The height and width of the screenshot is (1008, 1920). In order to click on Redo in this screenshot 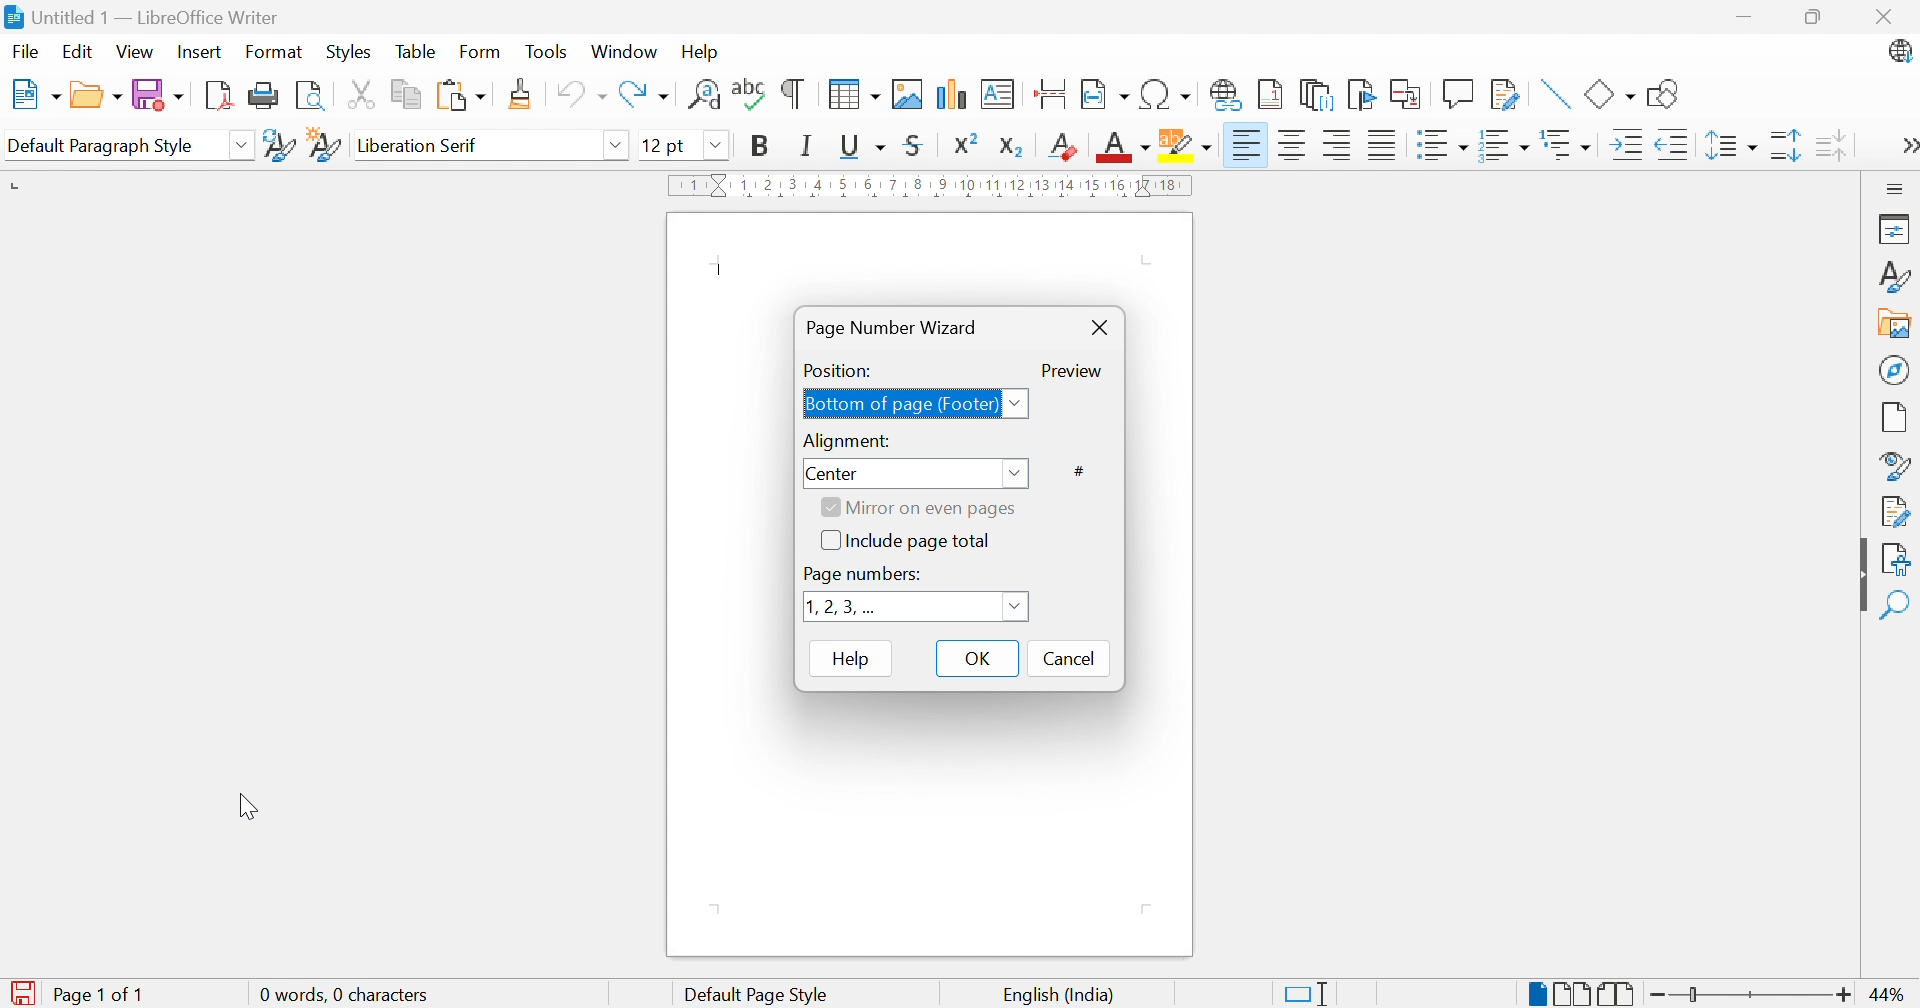, I will do `click(645, 96)`.